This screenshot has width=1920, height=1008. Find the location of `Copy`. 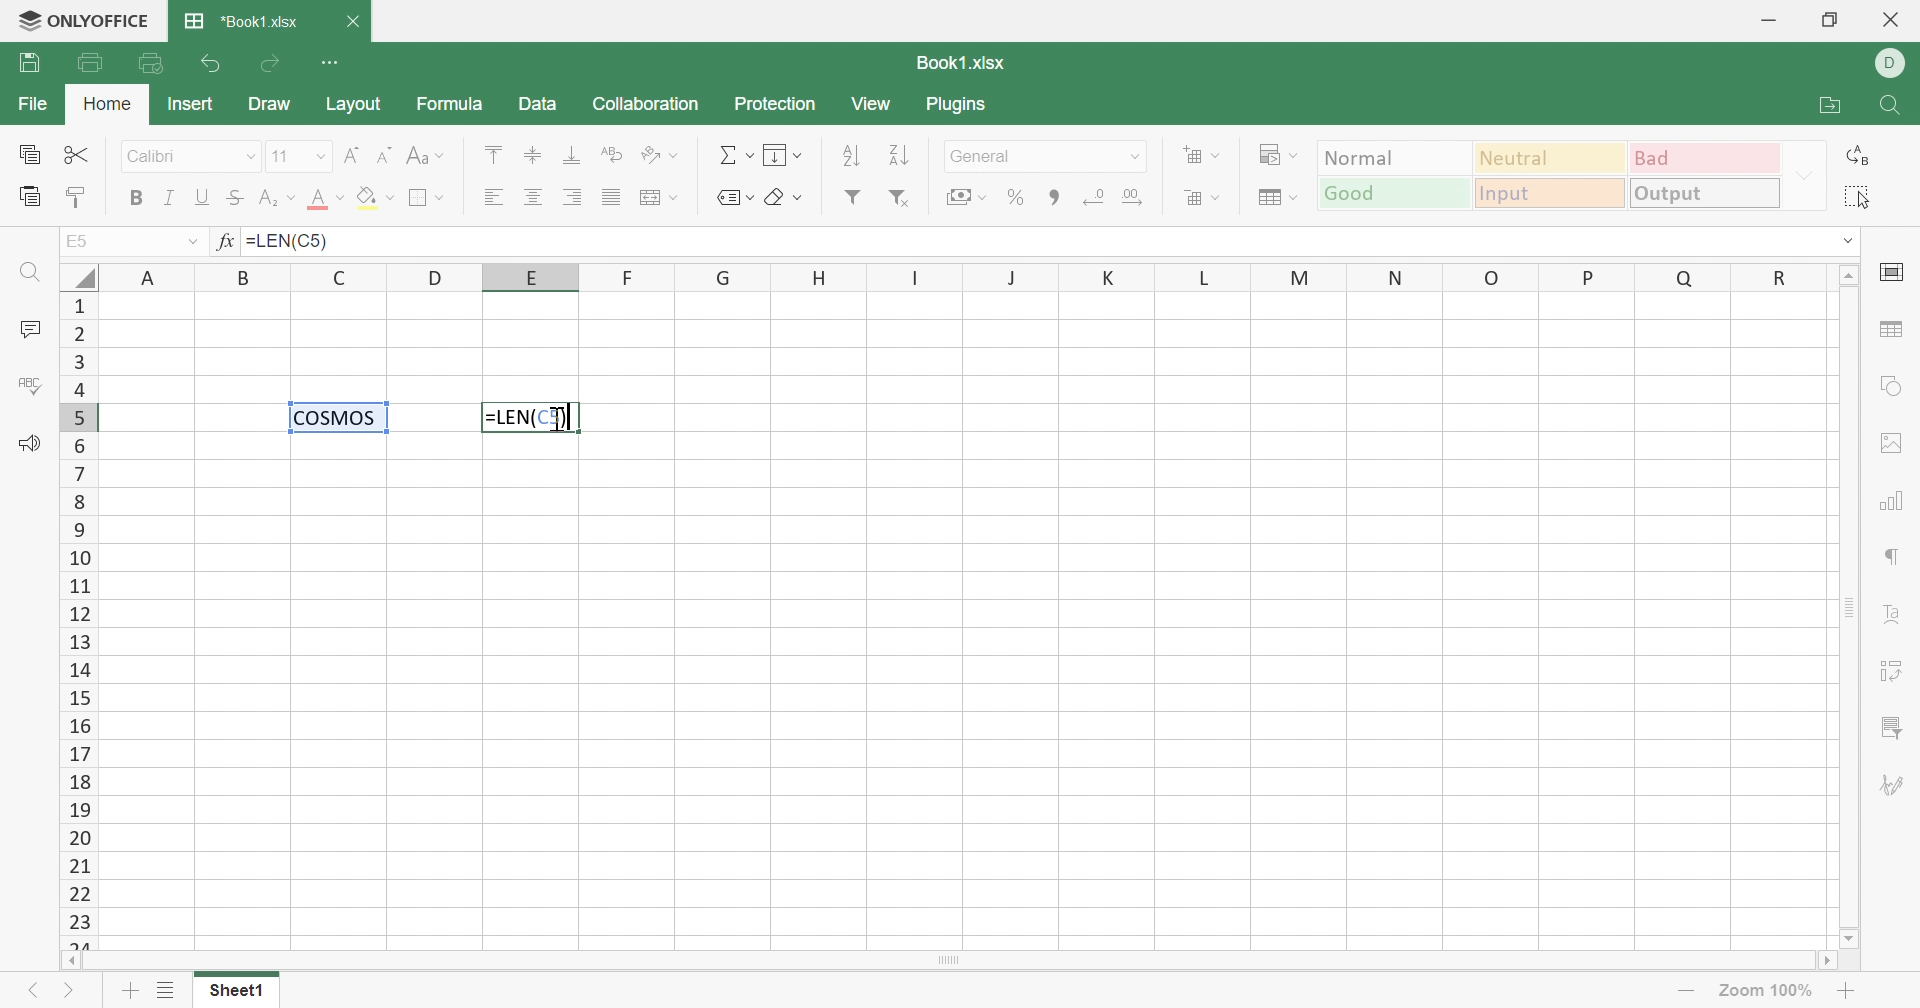

Copy is located at coordinates (29, 153).